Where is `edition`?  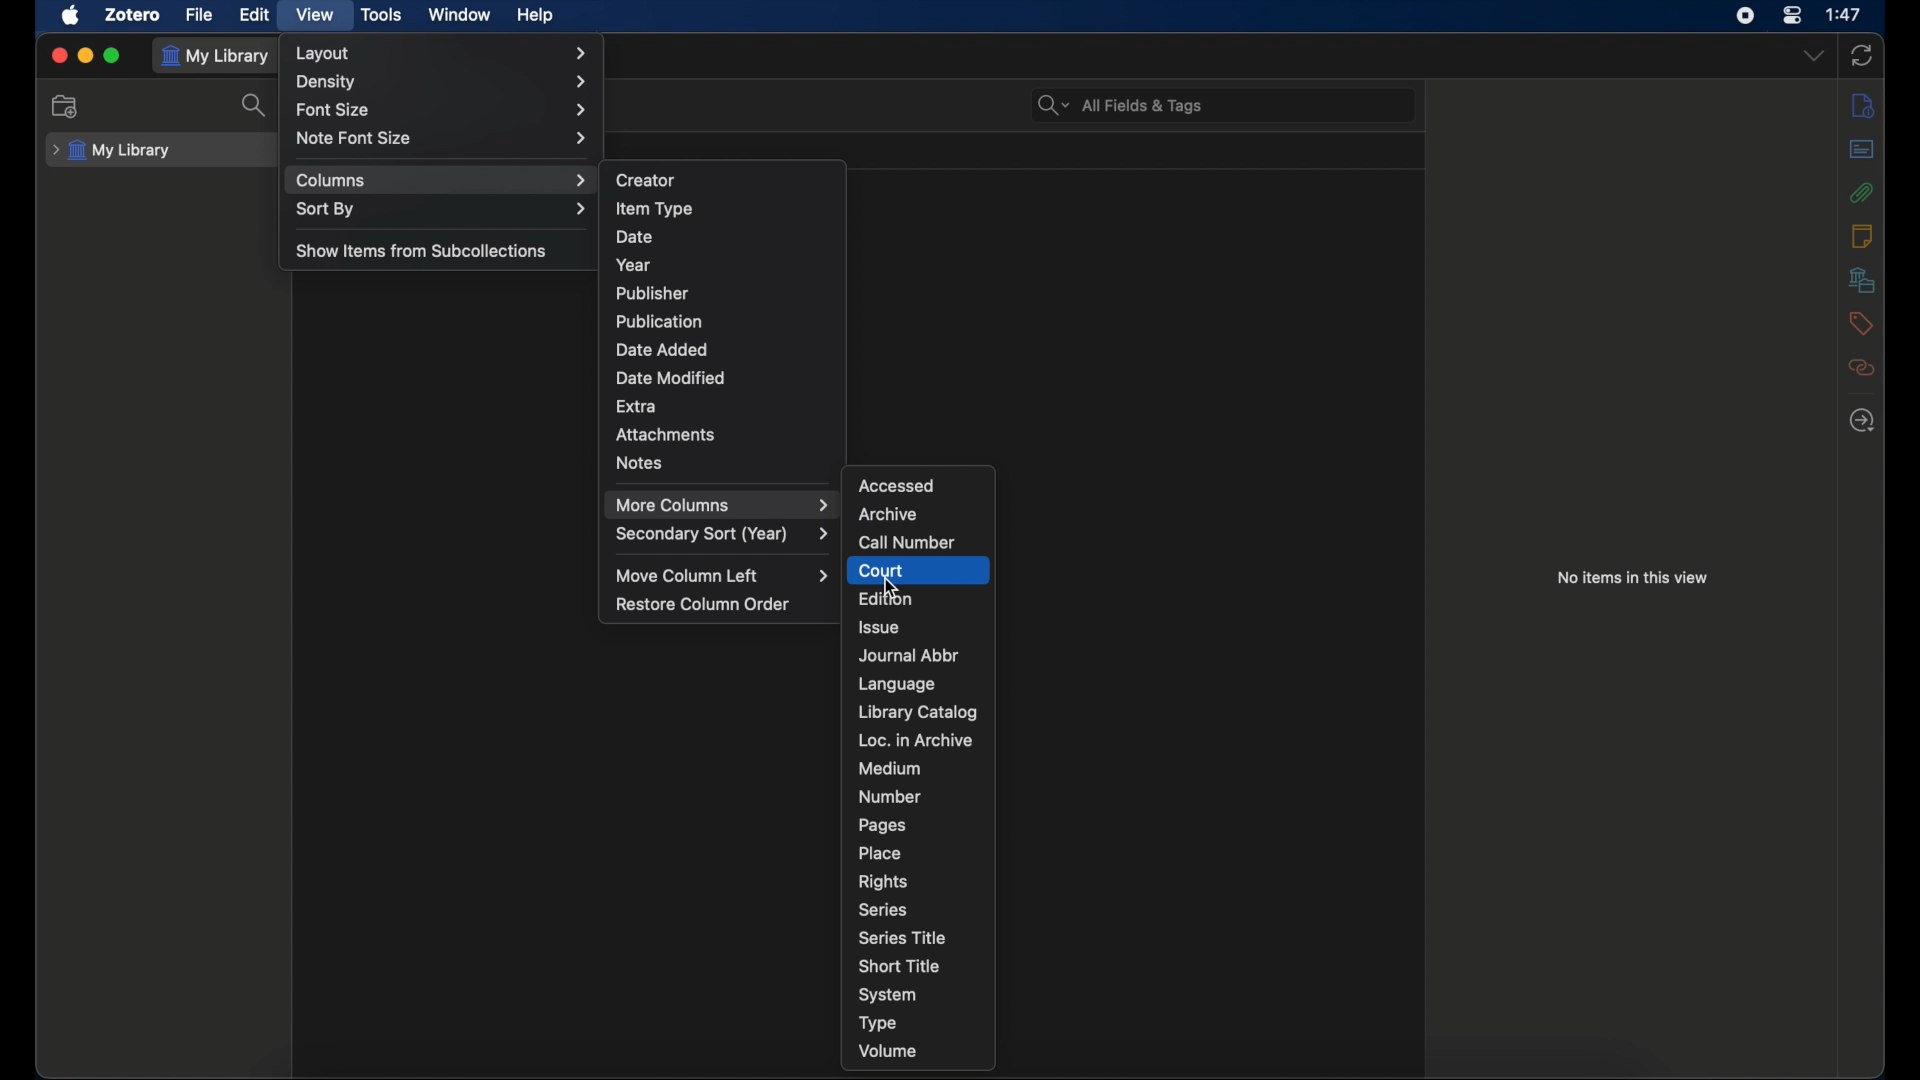
edition is located at coordinates (887, 599).